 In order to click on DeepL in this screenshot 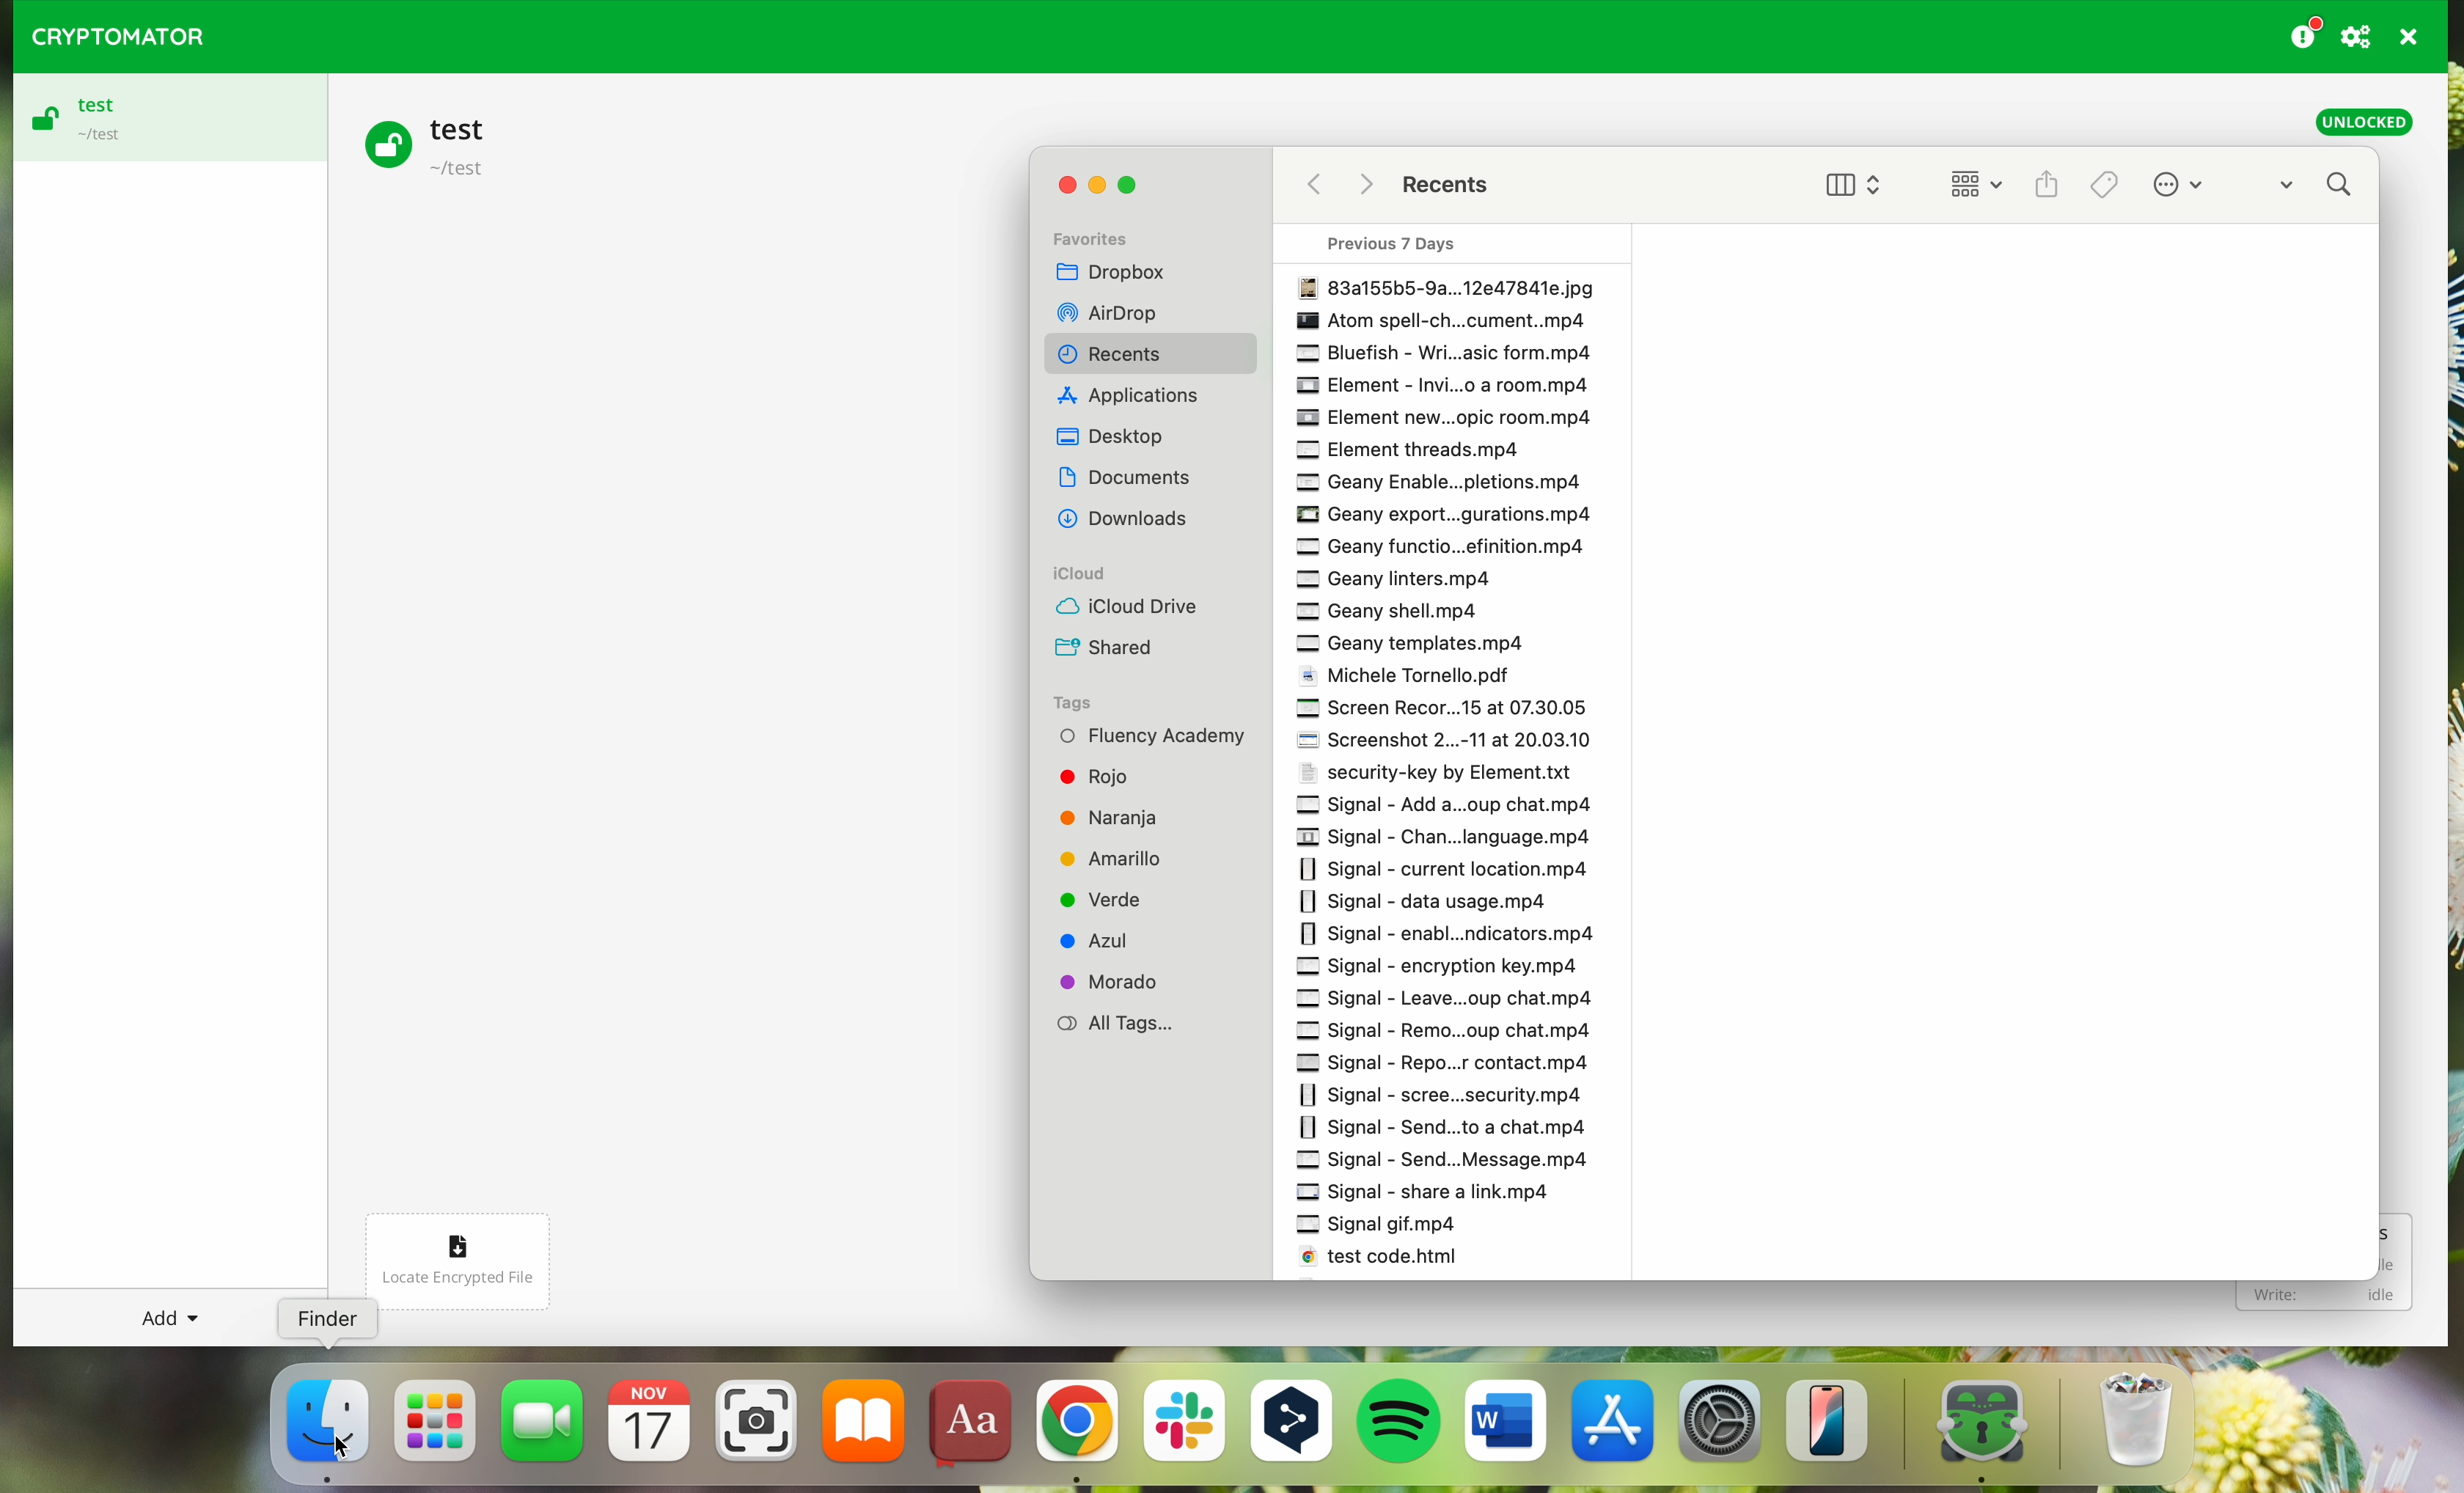, I will do `click(1296, 1425)`.